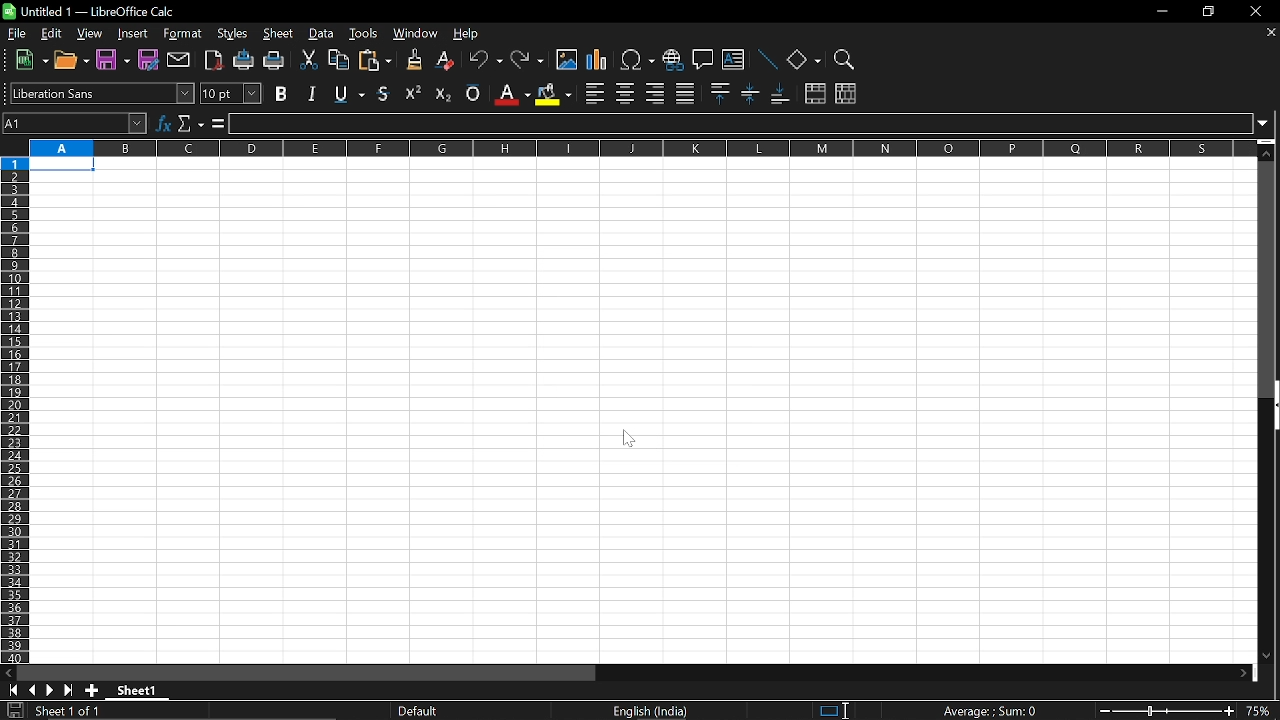 The image size is (1280, 720). Describe the element at coordinates (672, 62) in the screenshot. I see `insert hyperlink` at that location.